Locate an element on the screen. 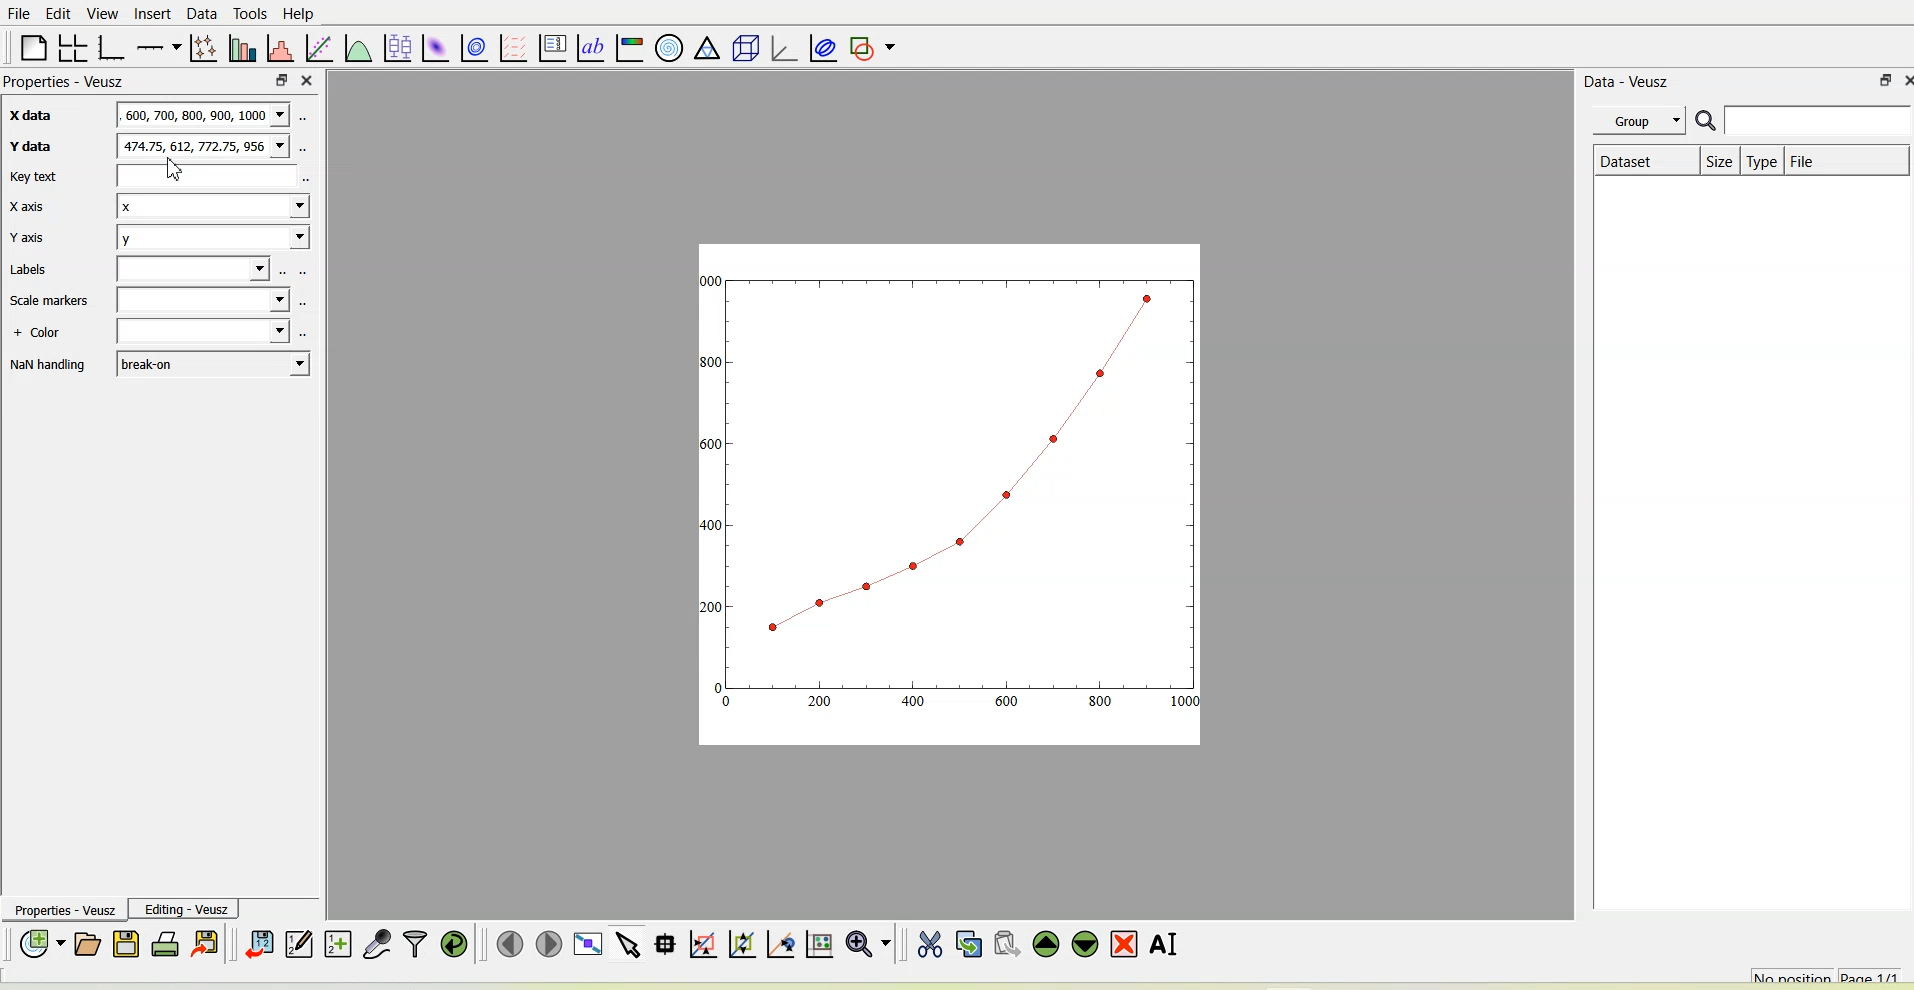 The height and width of the screenshot is (990, 1914). Print the document is located at coordinates (166, 943).